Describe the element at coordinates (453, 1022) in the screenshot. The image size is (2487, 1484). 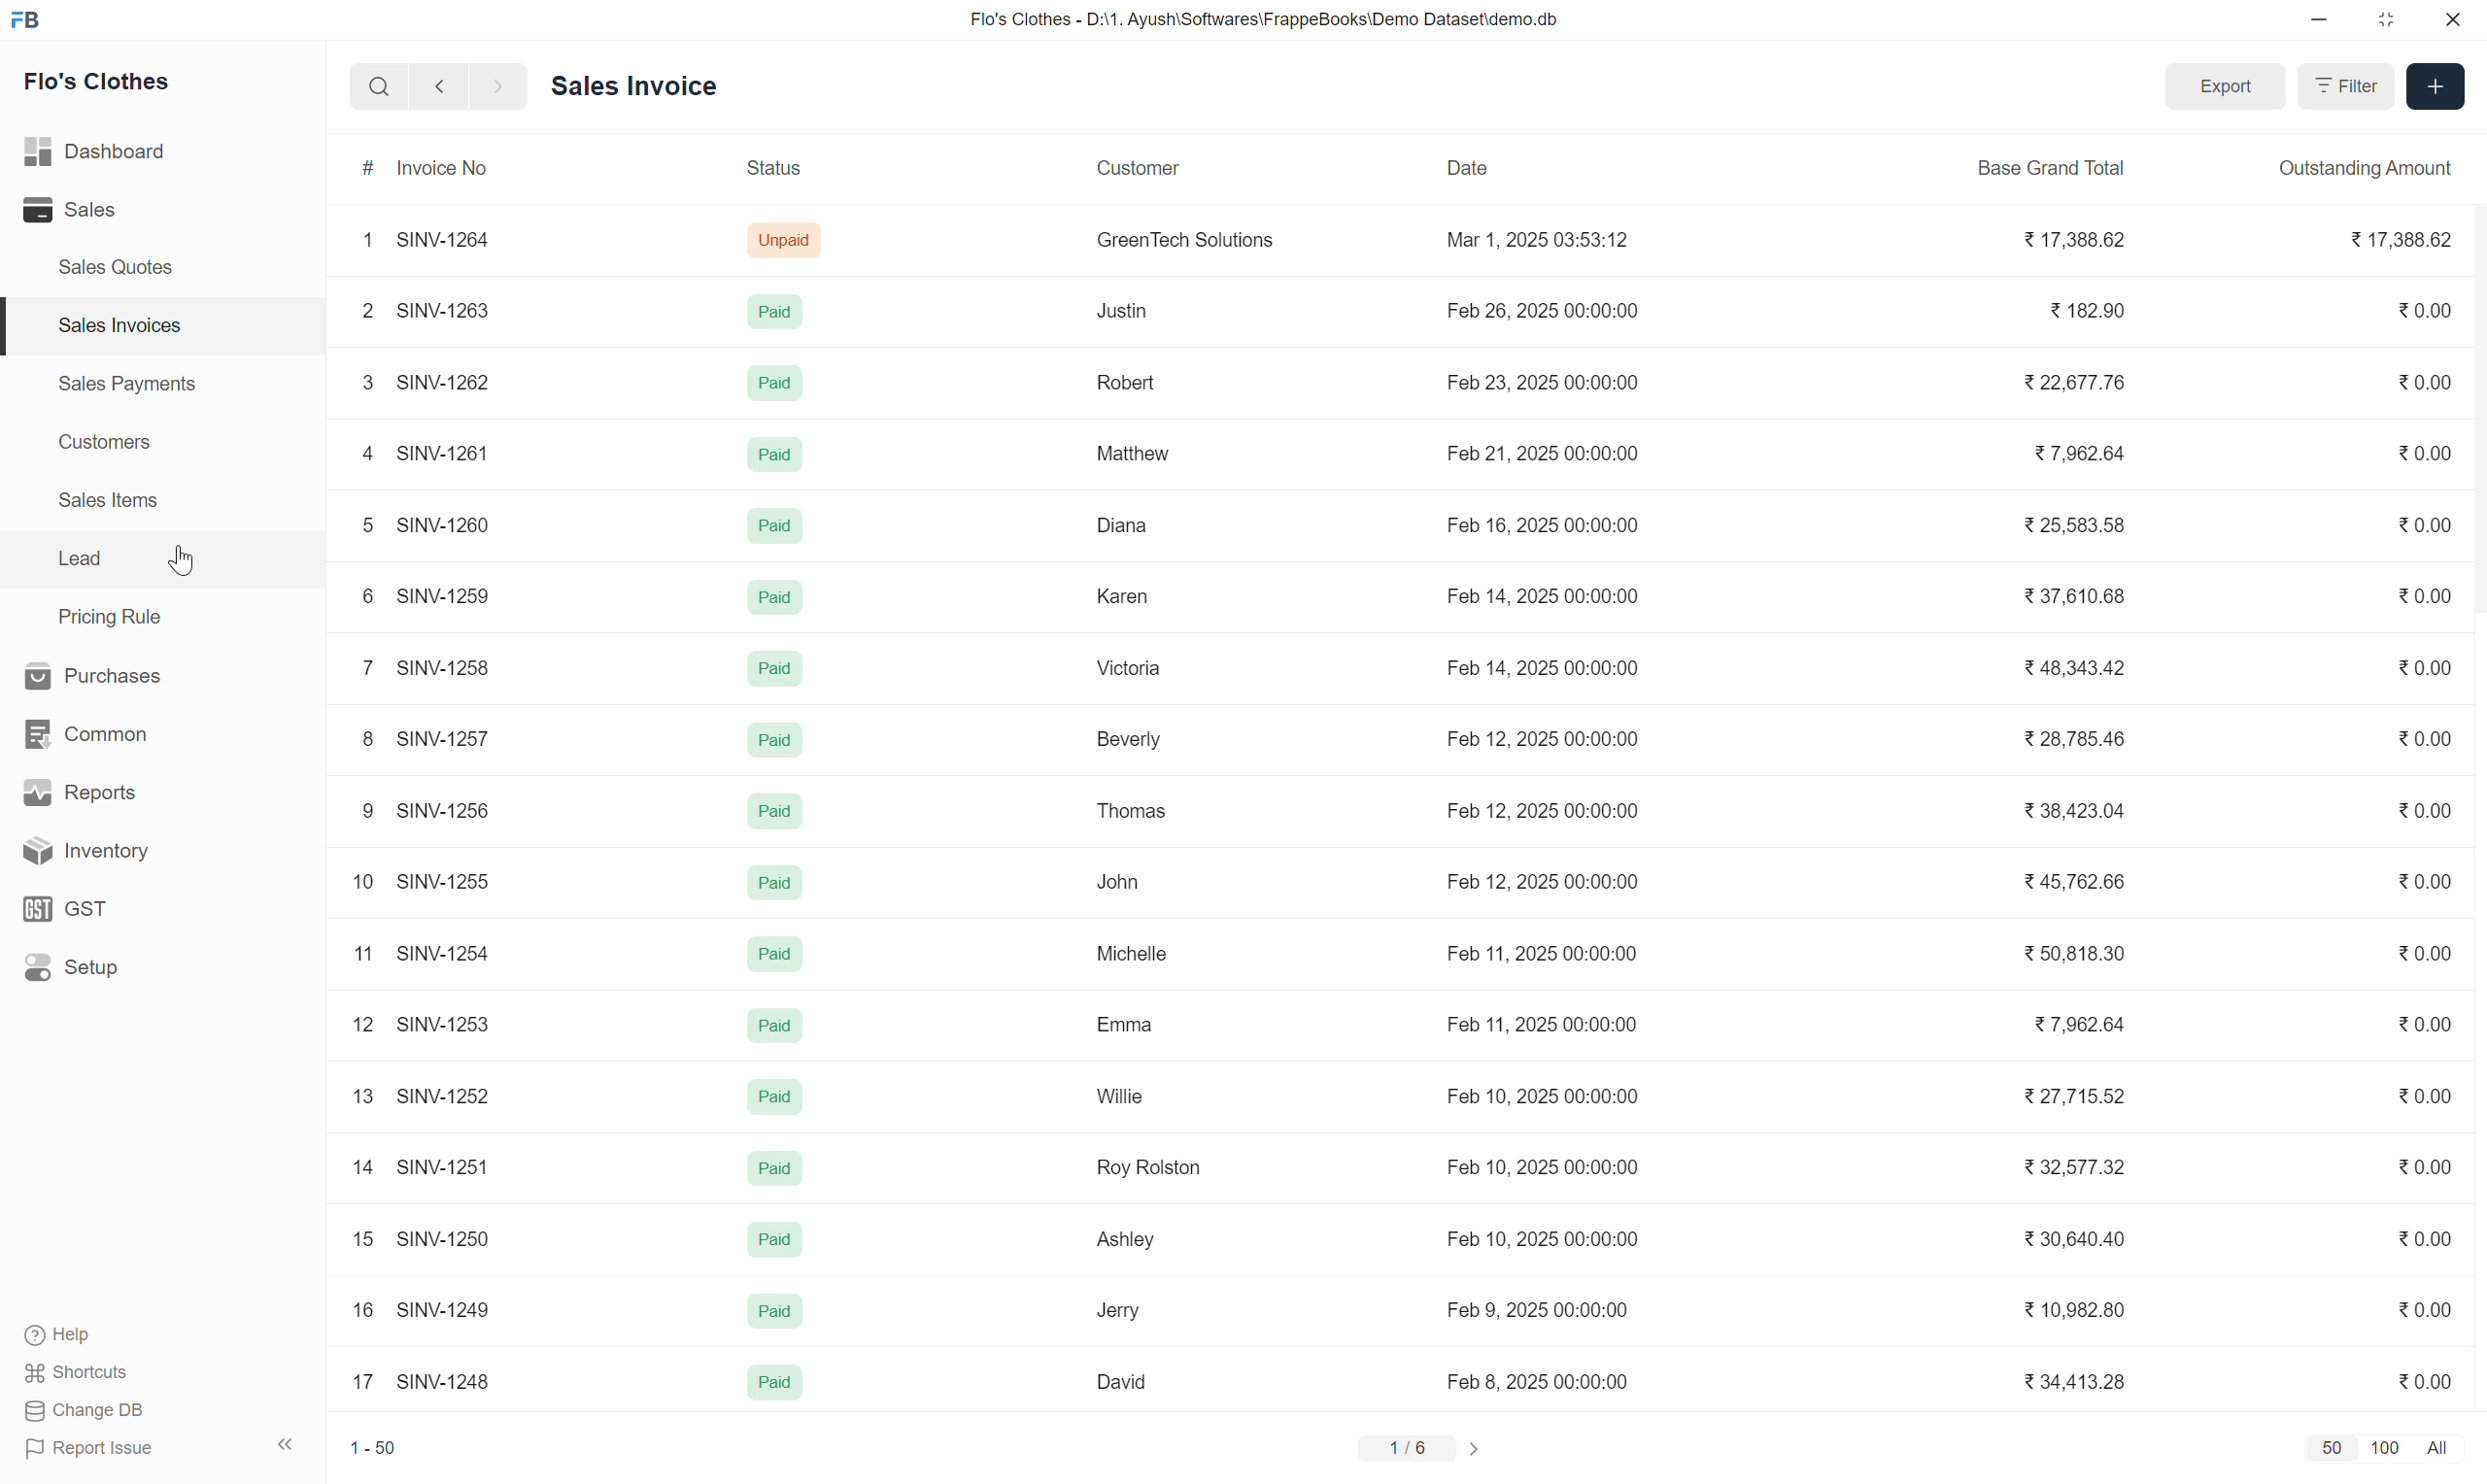
I see `SINV-1253` at that location.